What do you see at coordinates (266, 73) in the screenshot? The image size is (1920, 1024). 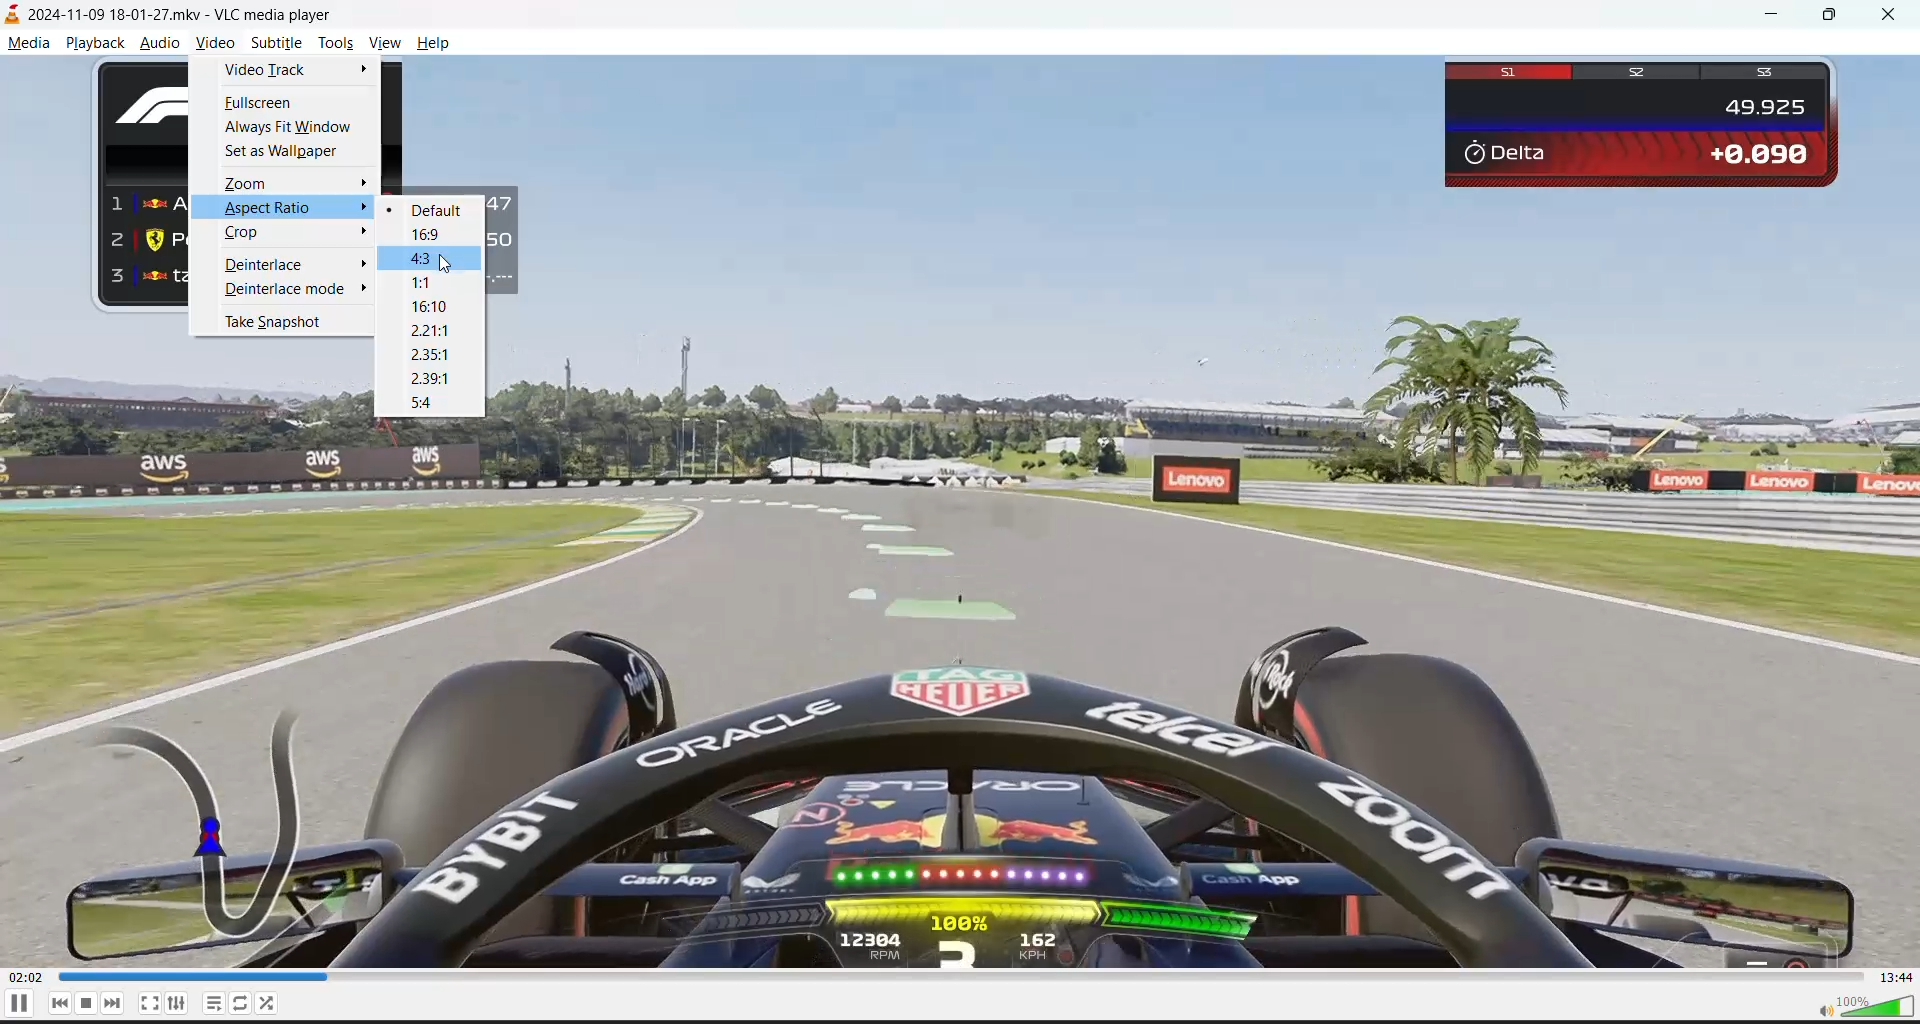 I see `video track` at bounding box center [266, 73].